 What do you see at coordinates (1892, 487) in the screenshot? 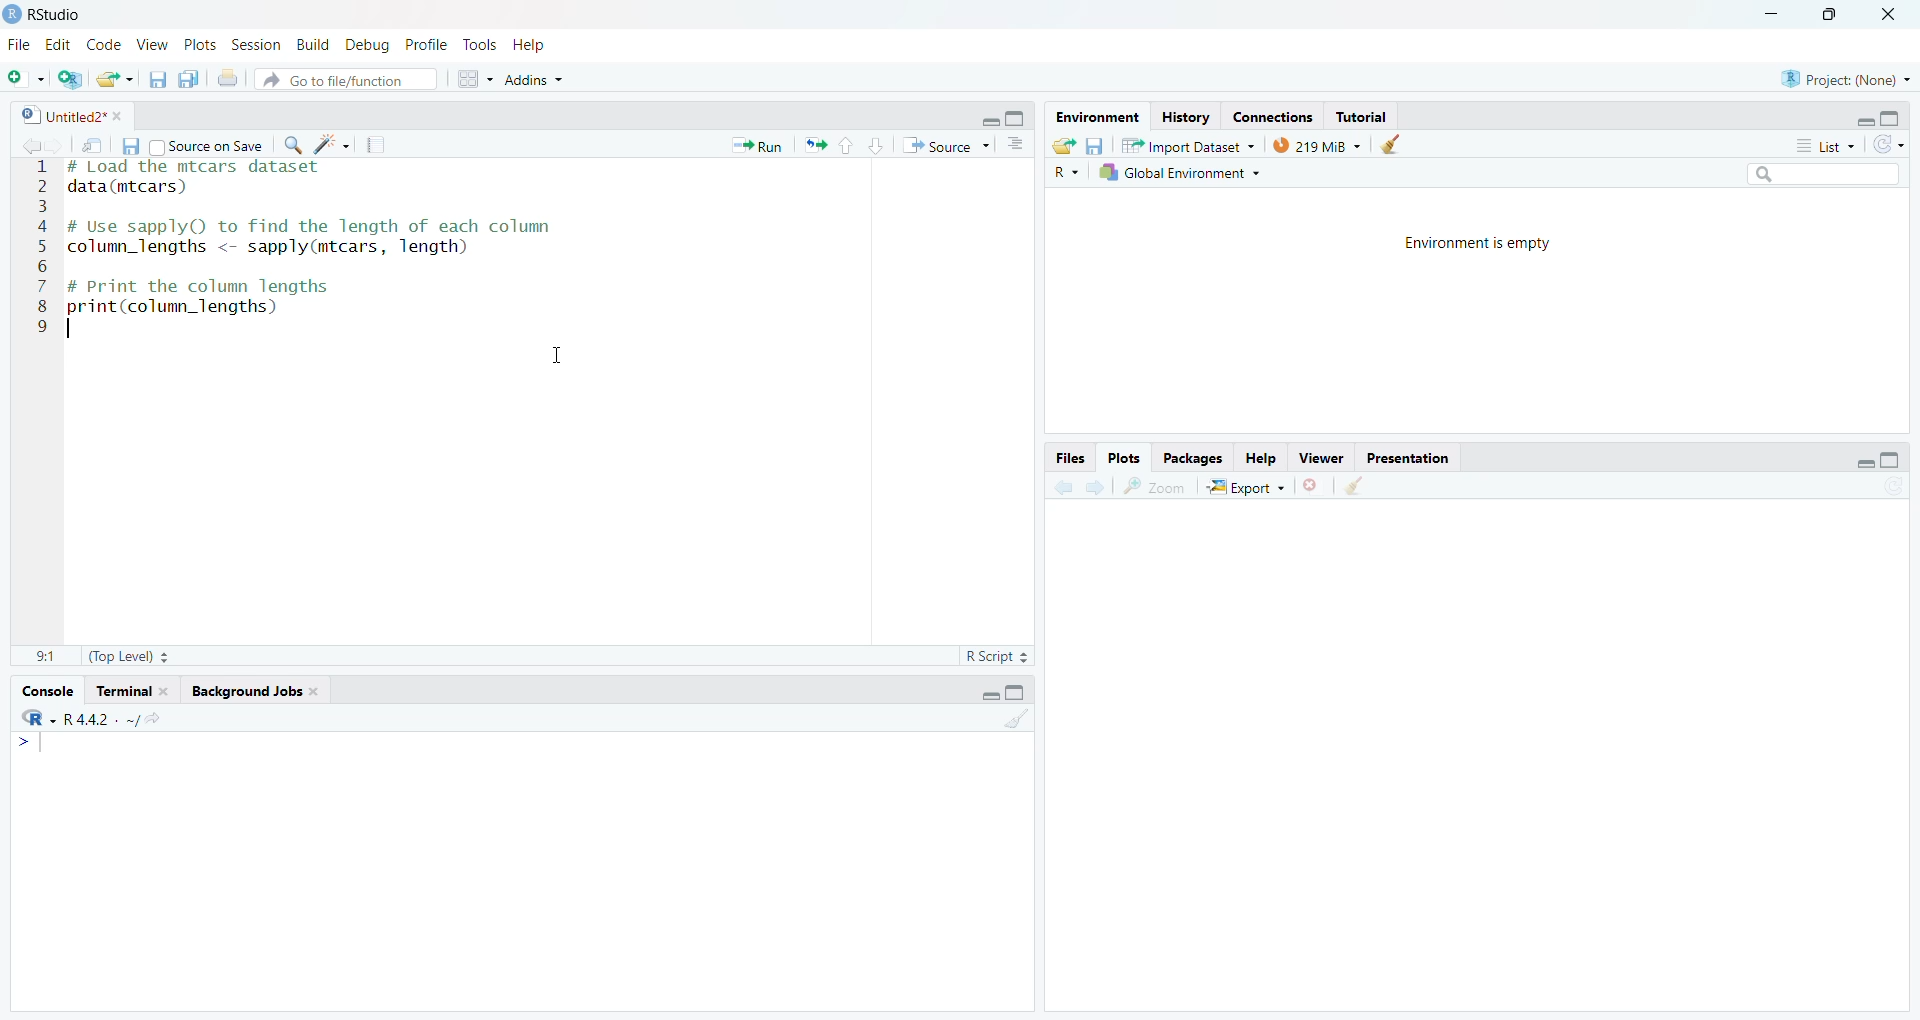
I see `Refresh list` at bounding box center [1892, 487].